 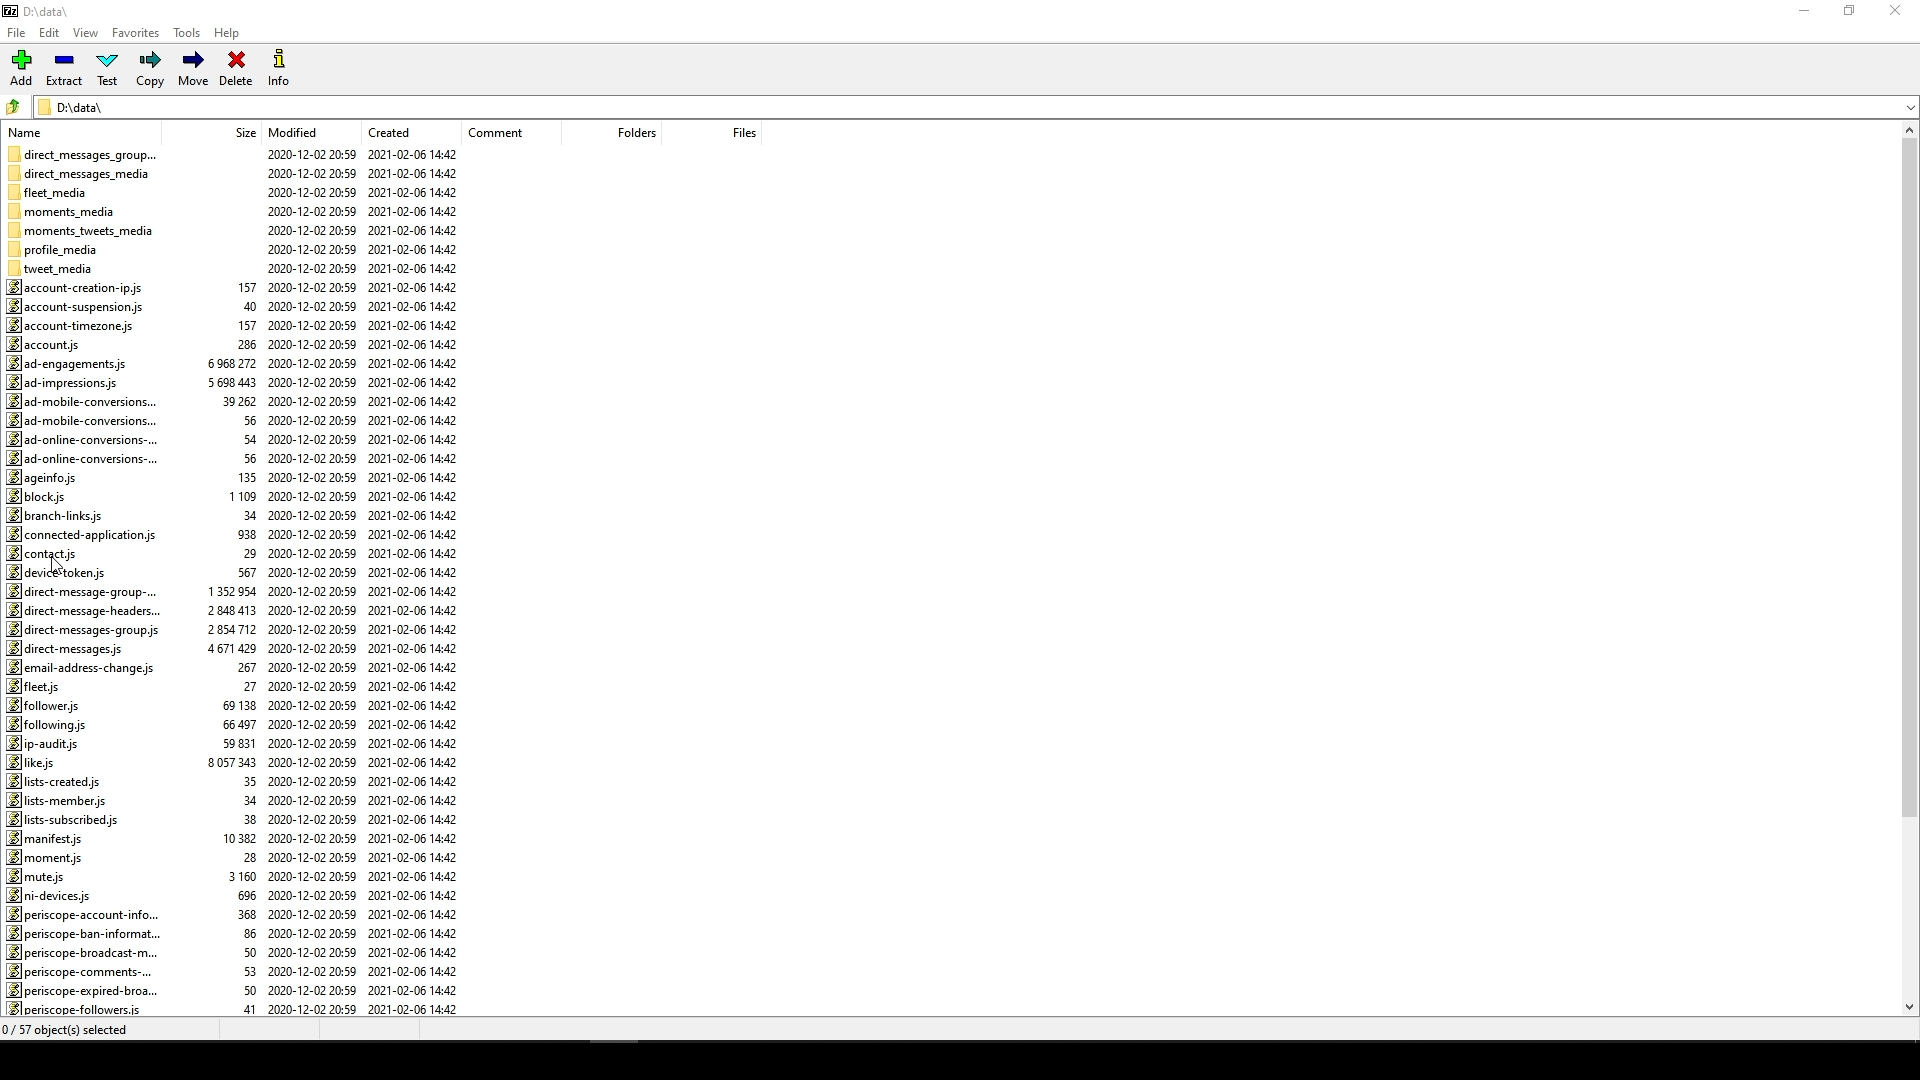 I want to click on tweet_media, so click(x=62, y=268).